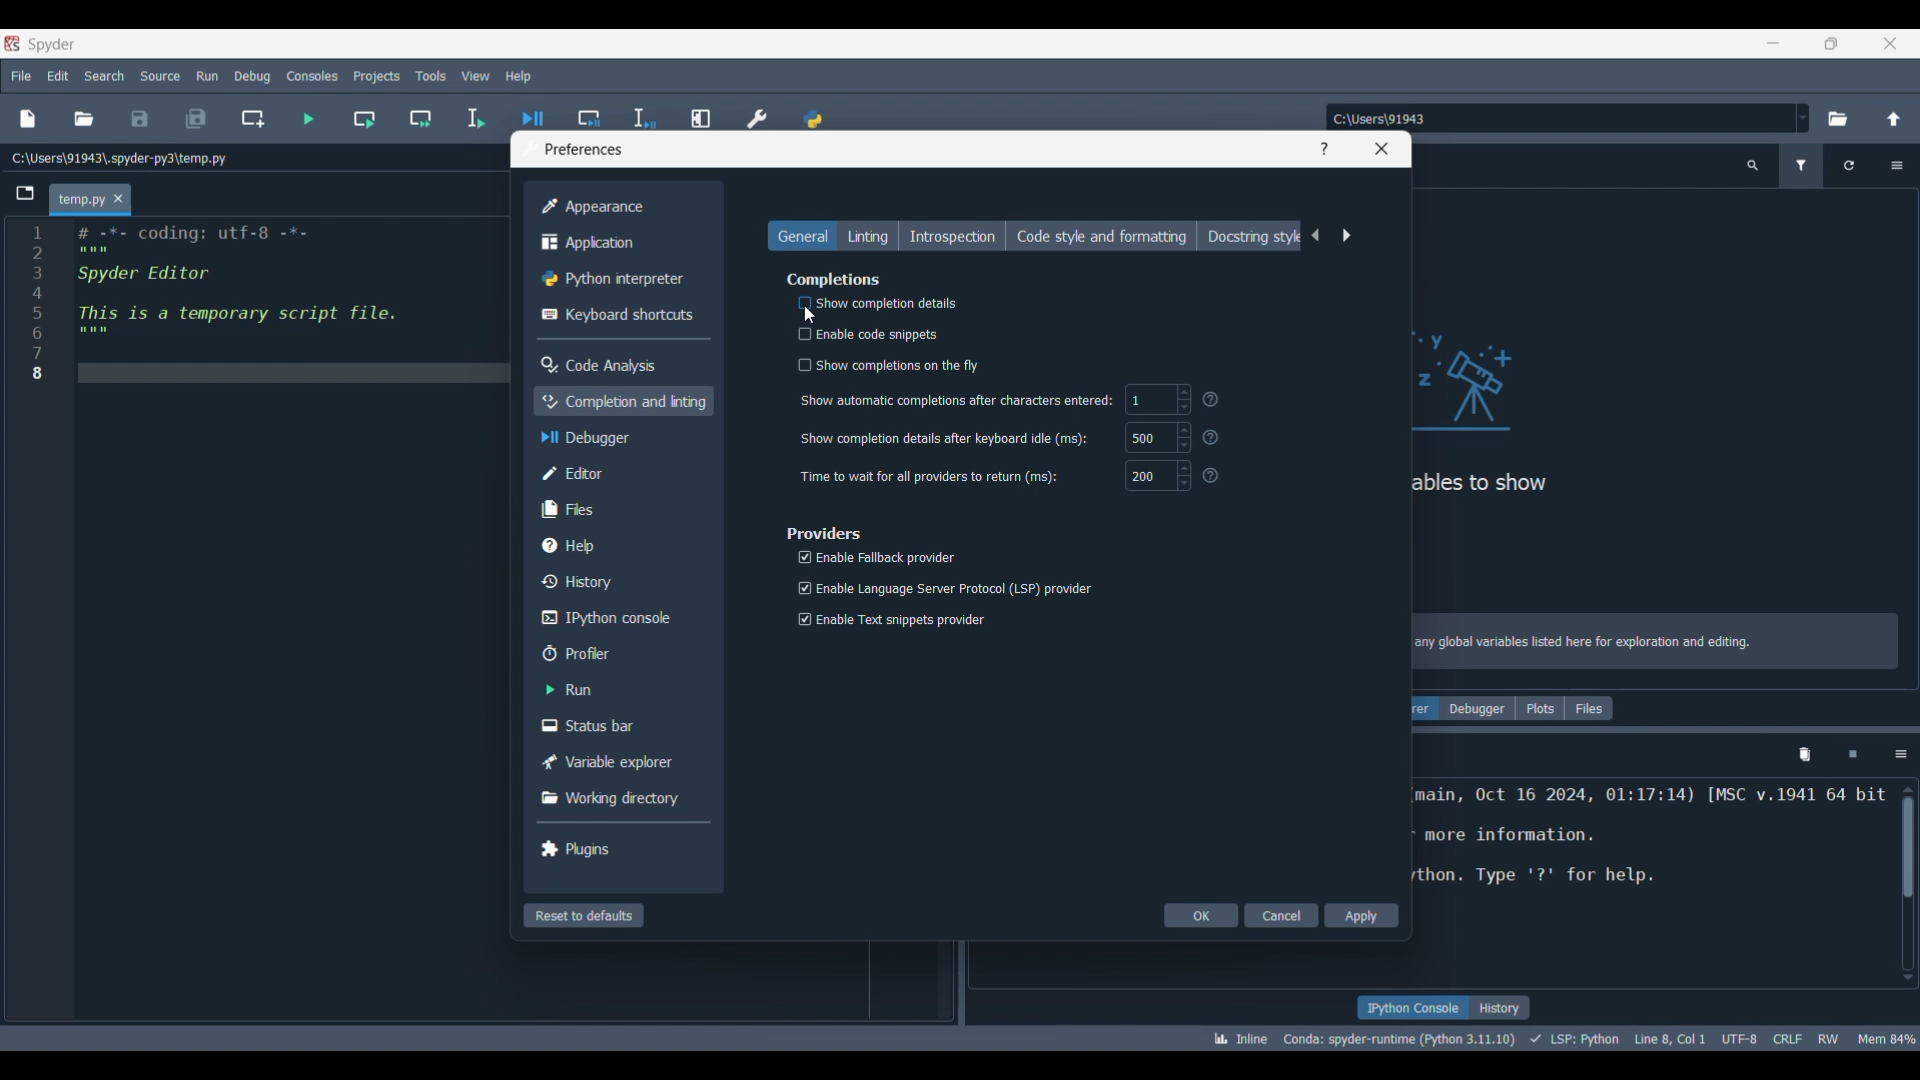  I want to click on Editor, so click(621, 473).